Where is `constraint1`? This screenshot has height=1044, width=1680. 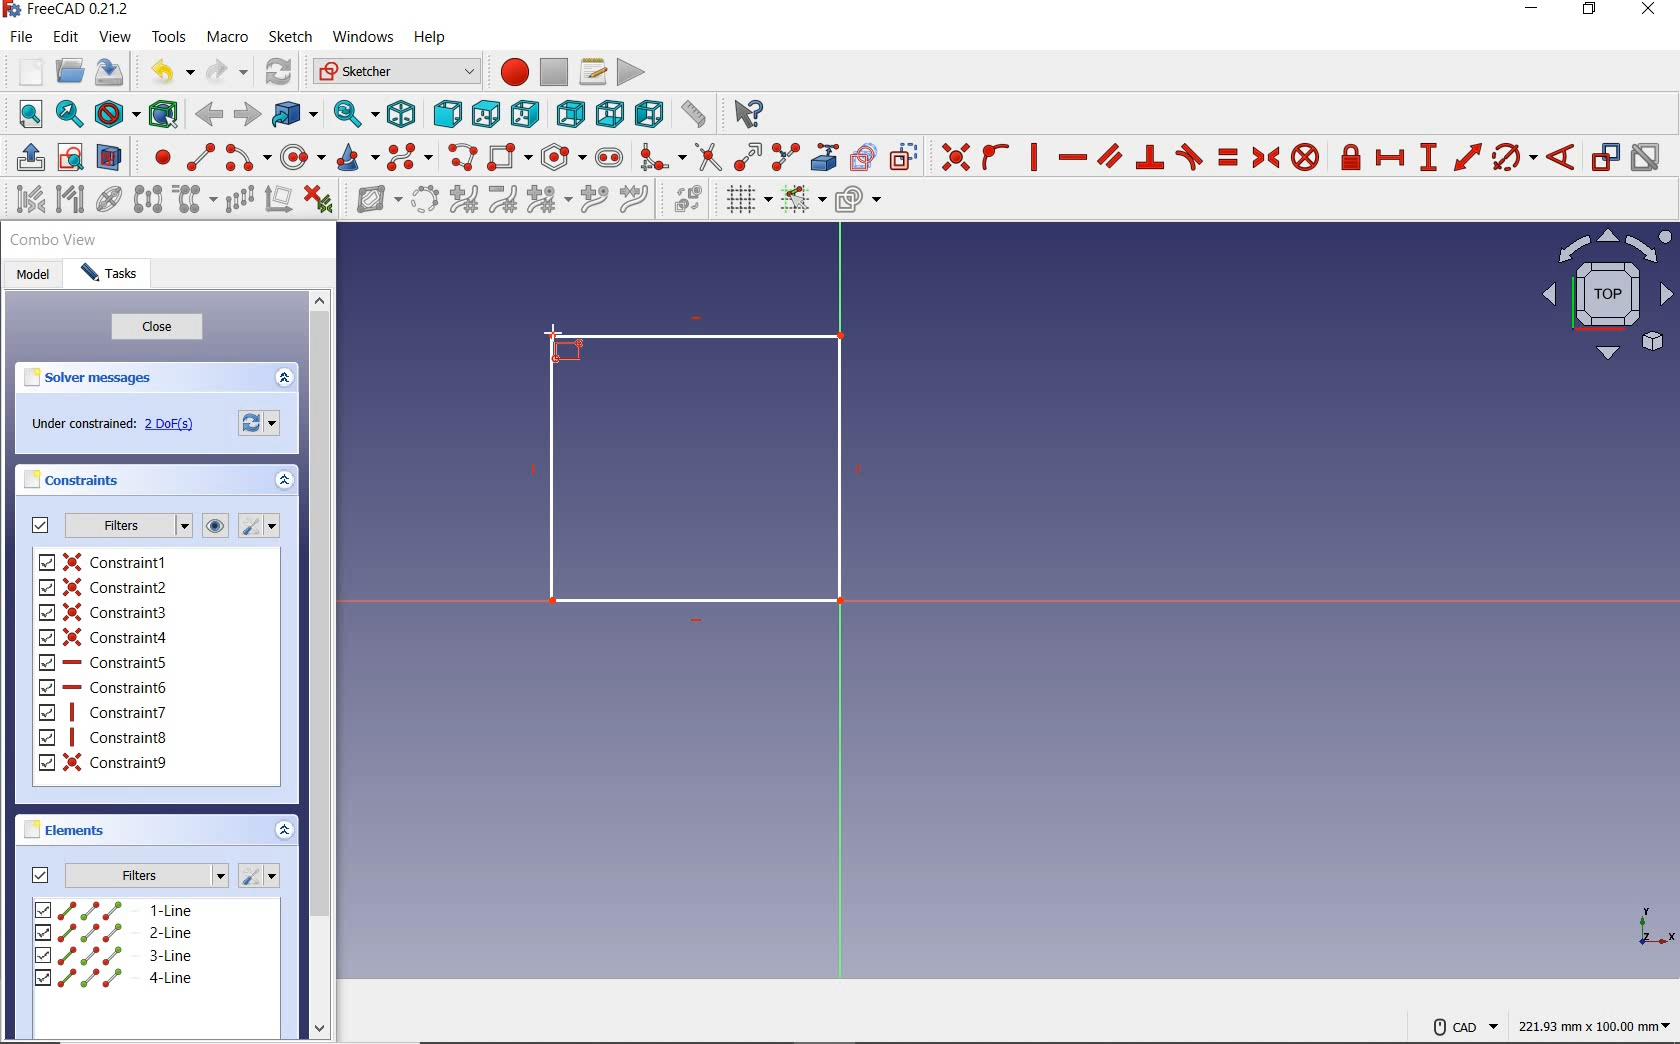 constraint1 is located at coordinates (103, 562).